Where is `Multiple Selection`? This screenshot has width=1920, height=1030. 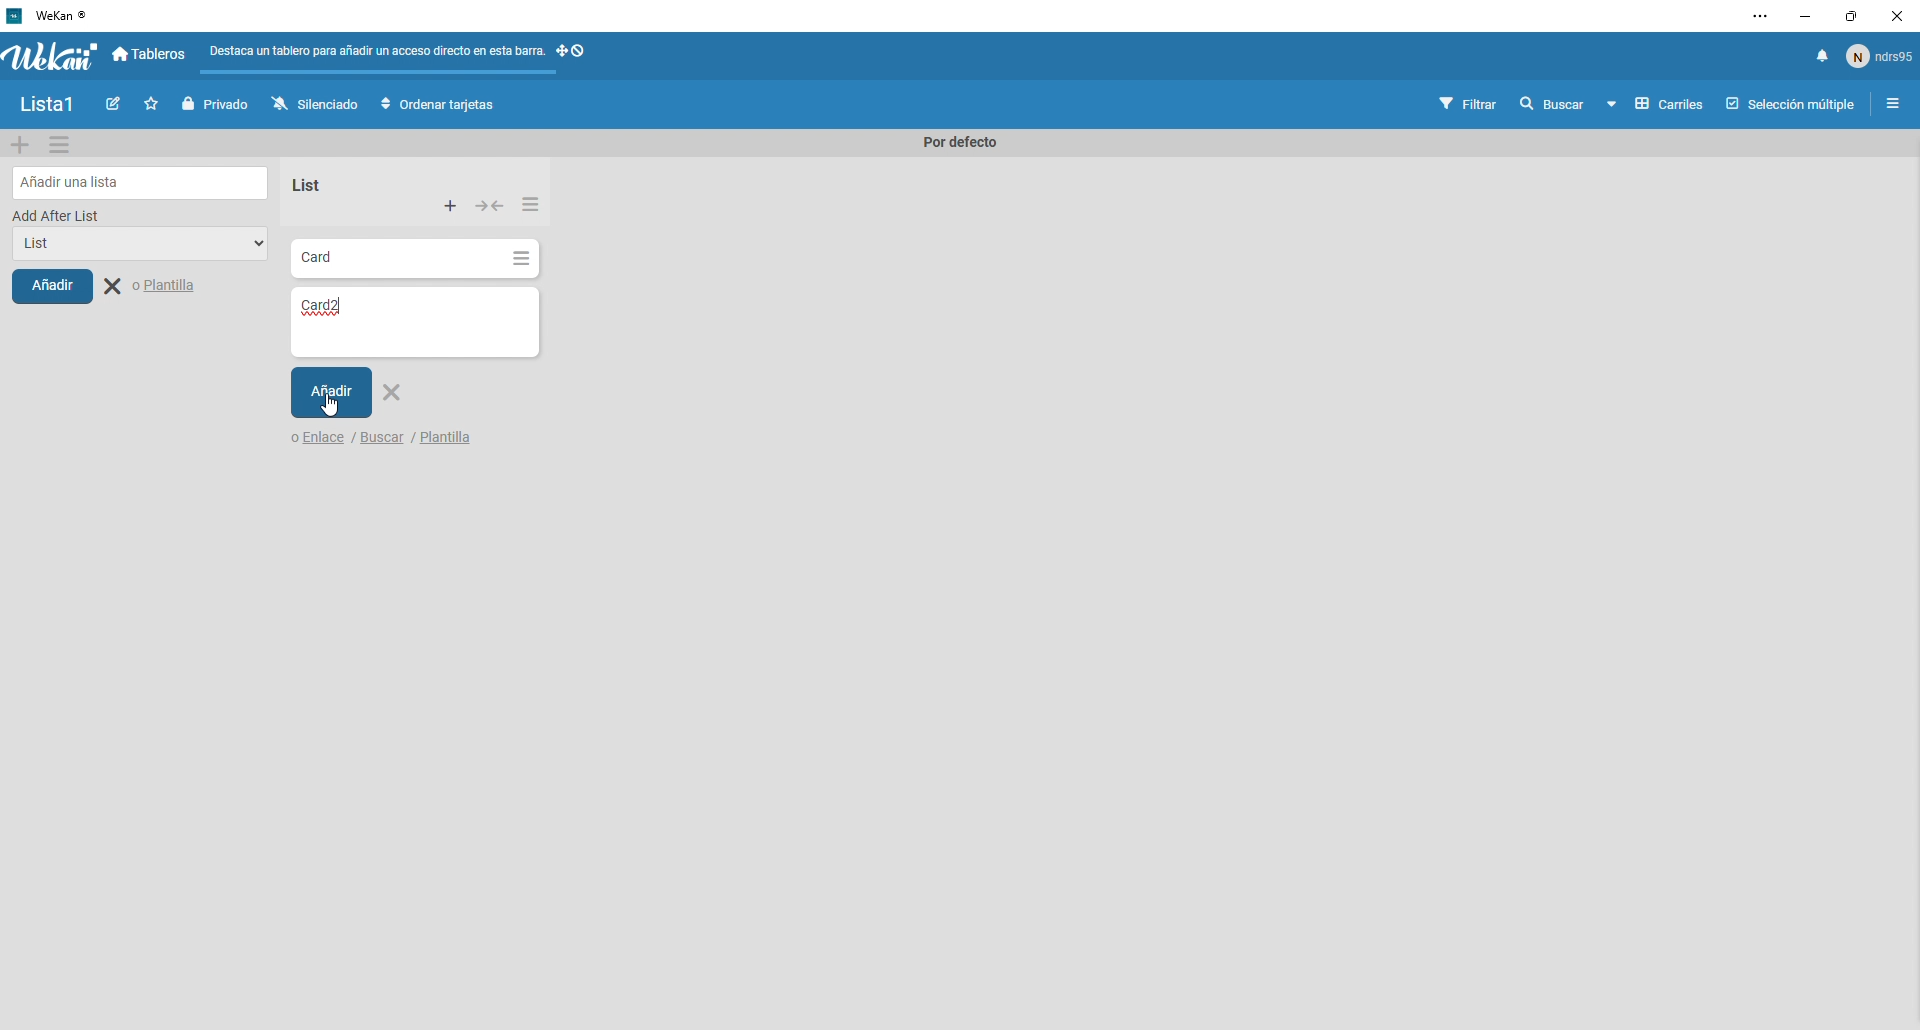
Multiple Selection is located at coordinates (1793, 106).